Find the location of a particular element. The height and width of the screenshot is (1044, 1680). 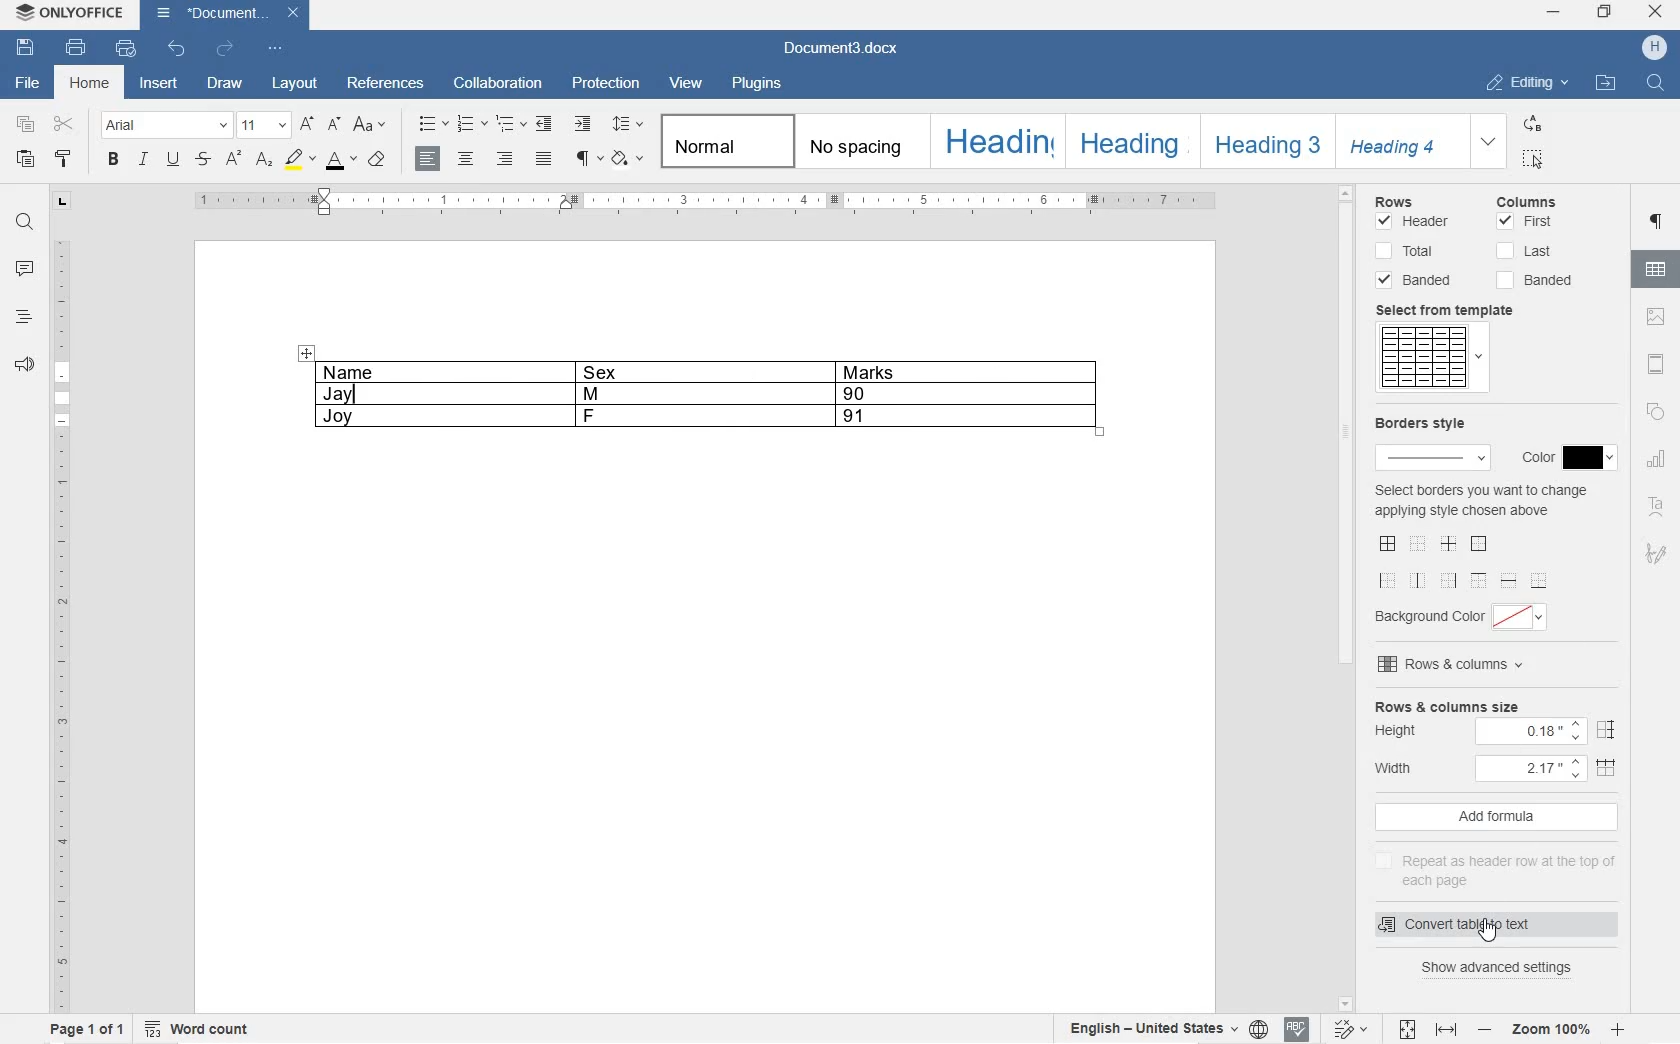

ALIGN LEFT is located at coordinates (430, 159).